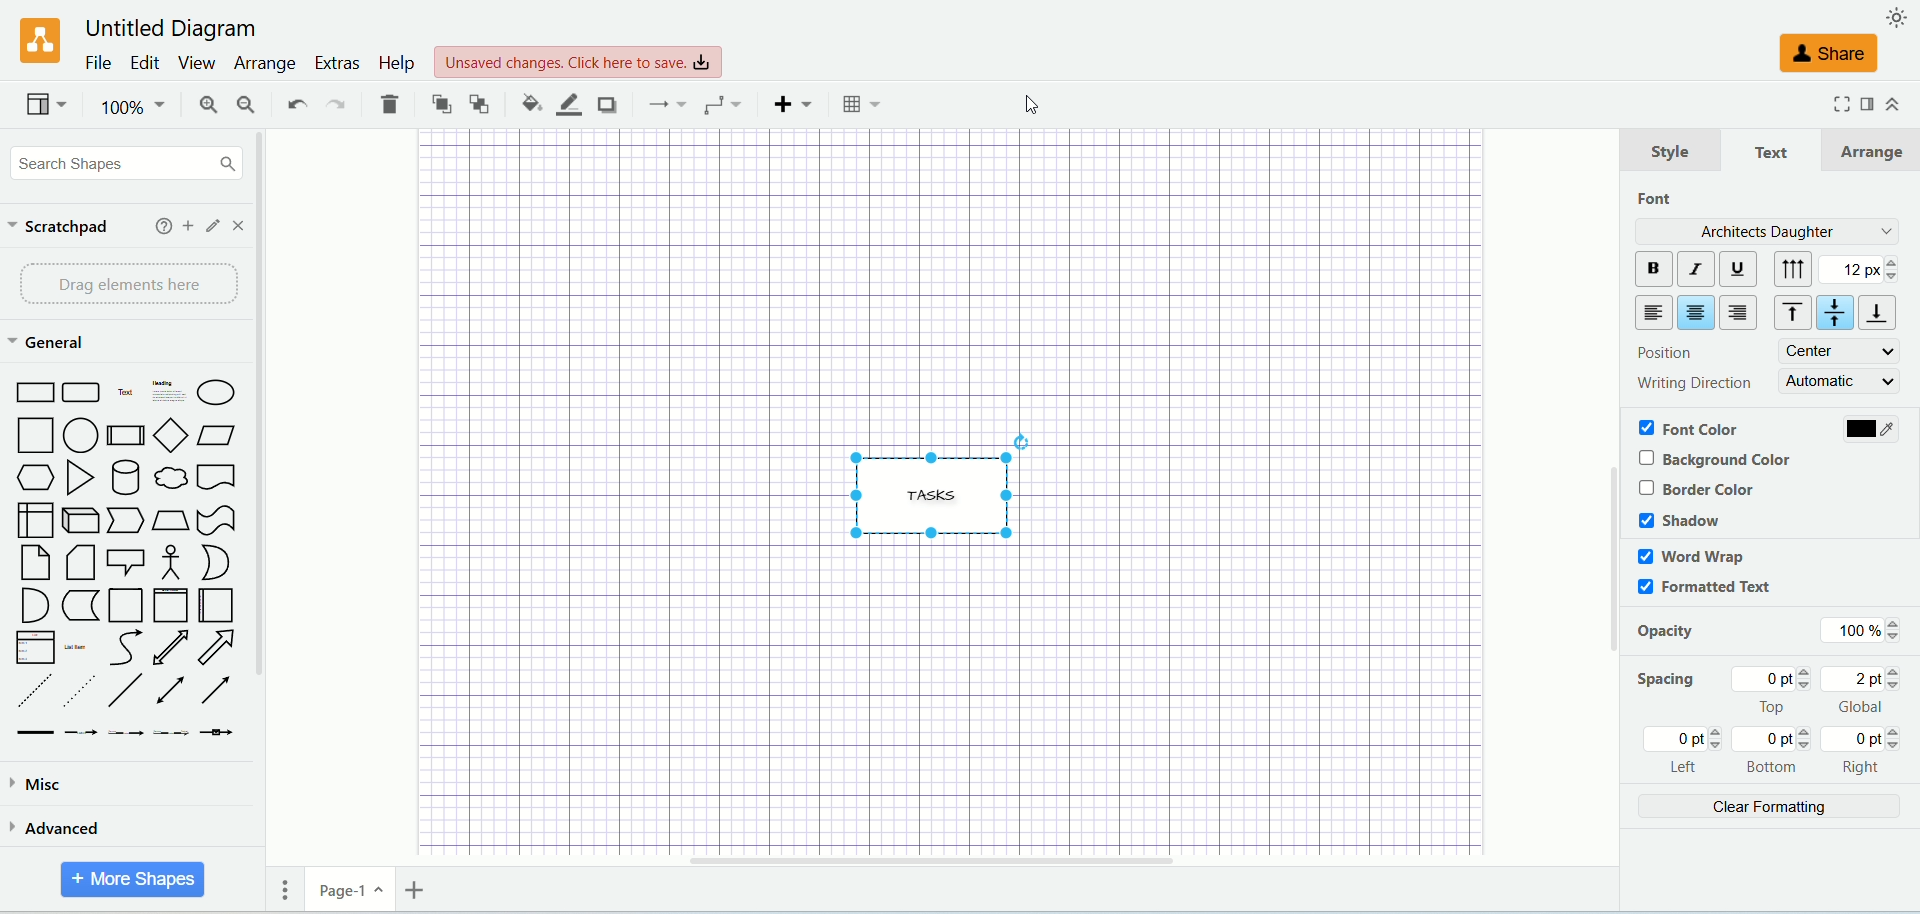  What do you see at coordinates (193, 63) in the screenshot?
I see `view` at bounding box center [193, 63].